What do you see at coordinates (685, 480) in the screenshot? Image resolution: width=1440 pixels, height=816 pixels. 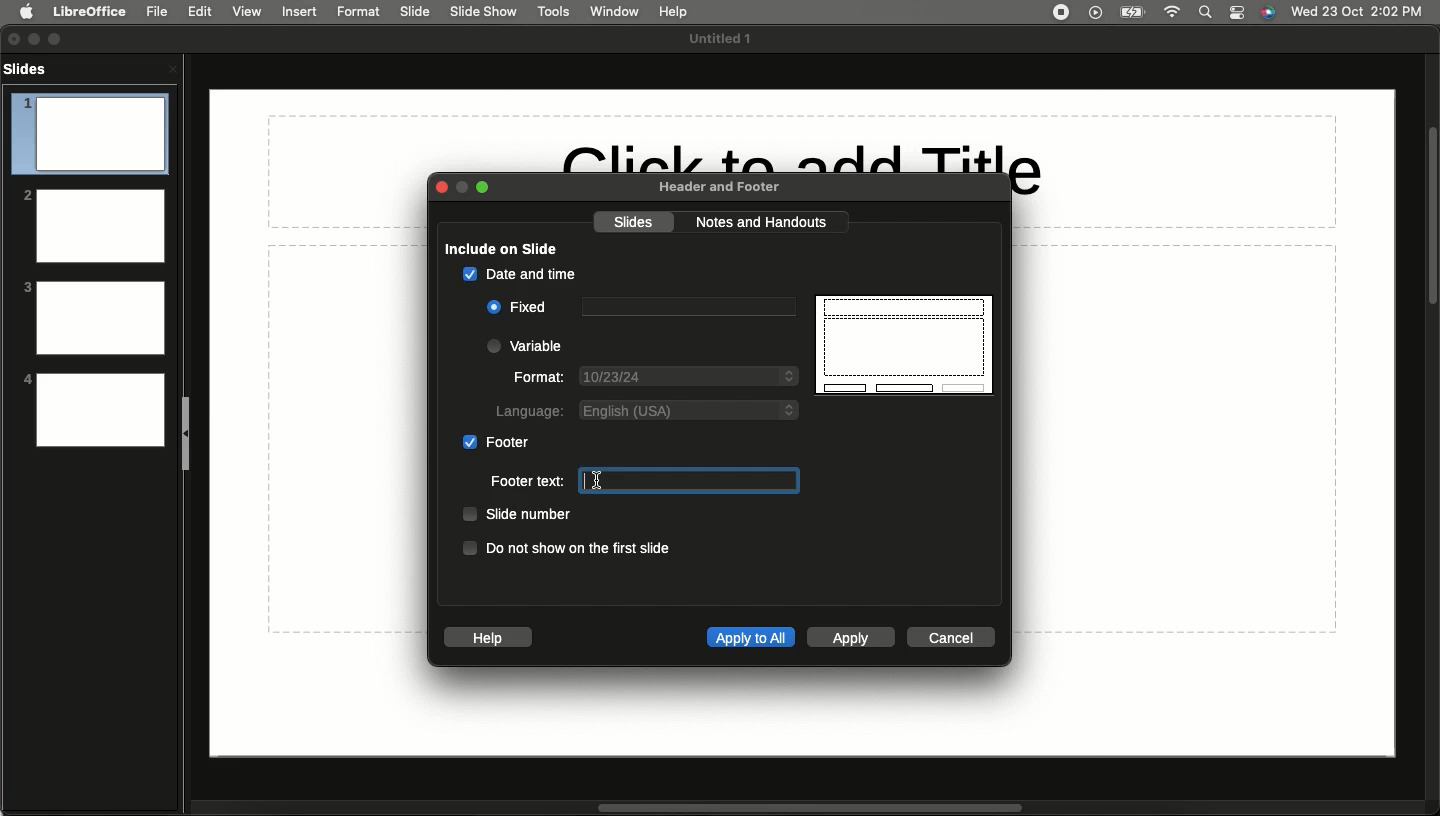 I see `Text box` at bounding box center [685, 480].